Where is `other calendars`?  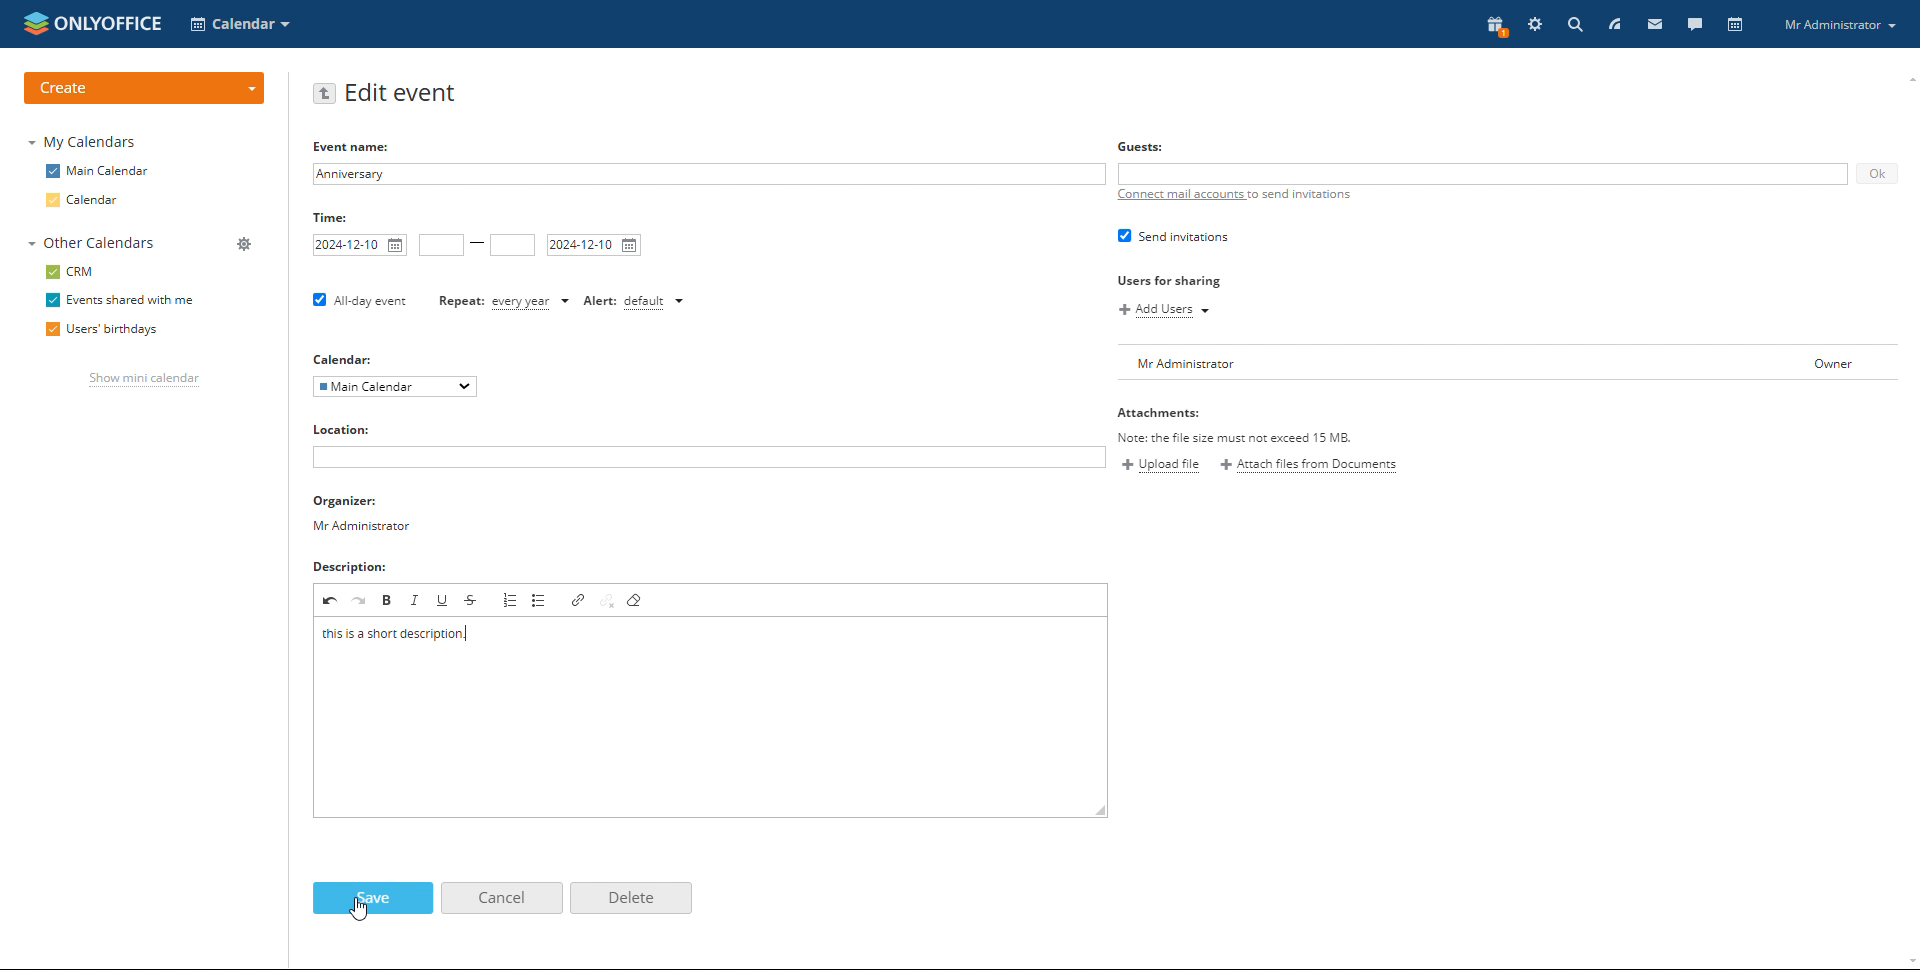 other calendars is located at coordinates (89, 244).